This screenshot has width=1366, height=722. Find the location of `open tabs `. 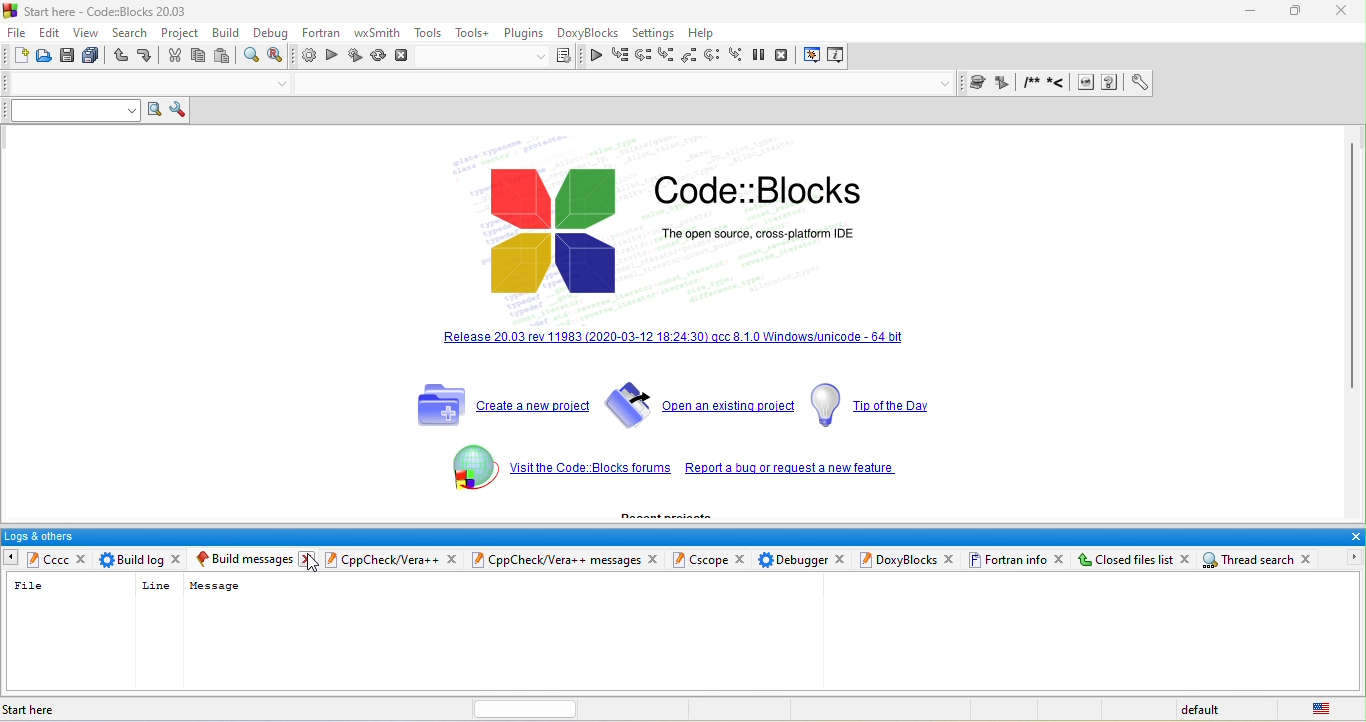

open tabs  is located at coordinates (137, 82).